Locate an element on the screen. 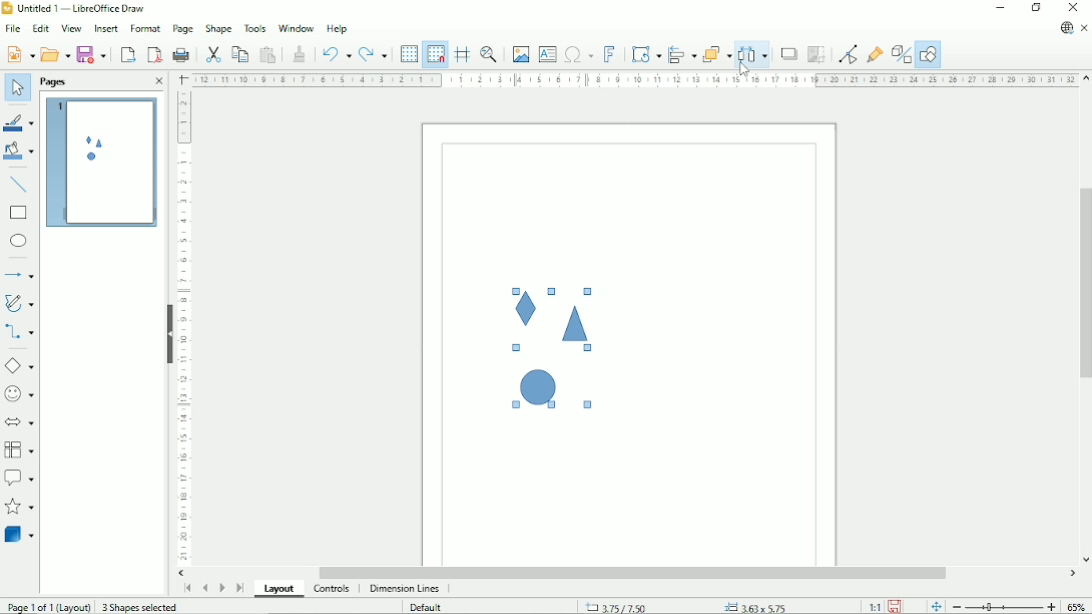  Fill color is located at coordinates (19, 152).